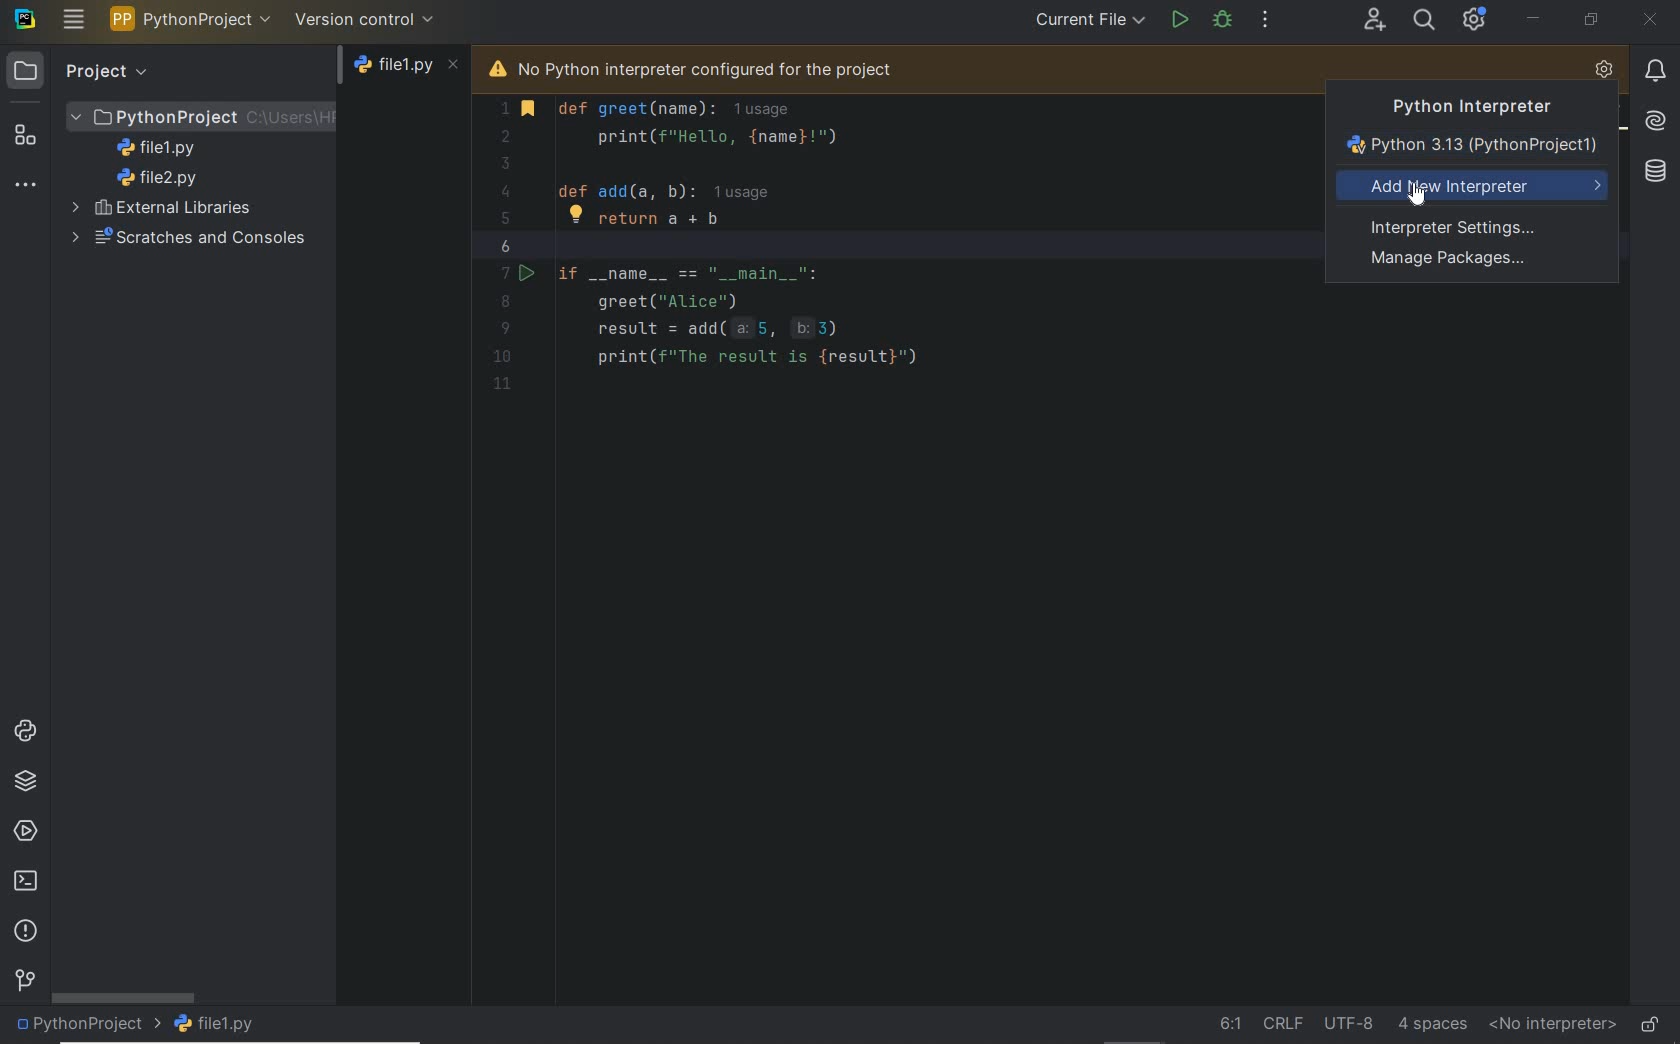 The height and width of the screenshot is (1044, 1680). Describe the element at coordinates (1475, 22) in the screenshot. I see `Ide and Project Settings` at that location.